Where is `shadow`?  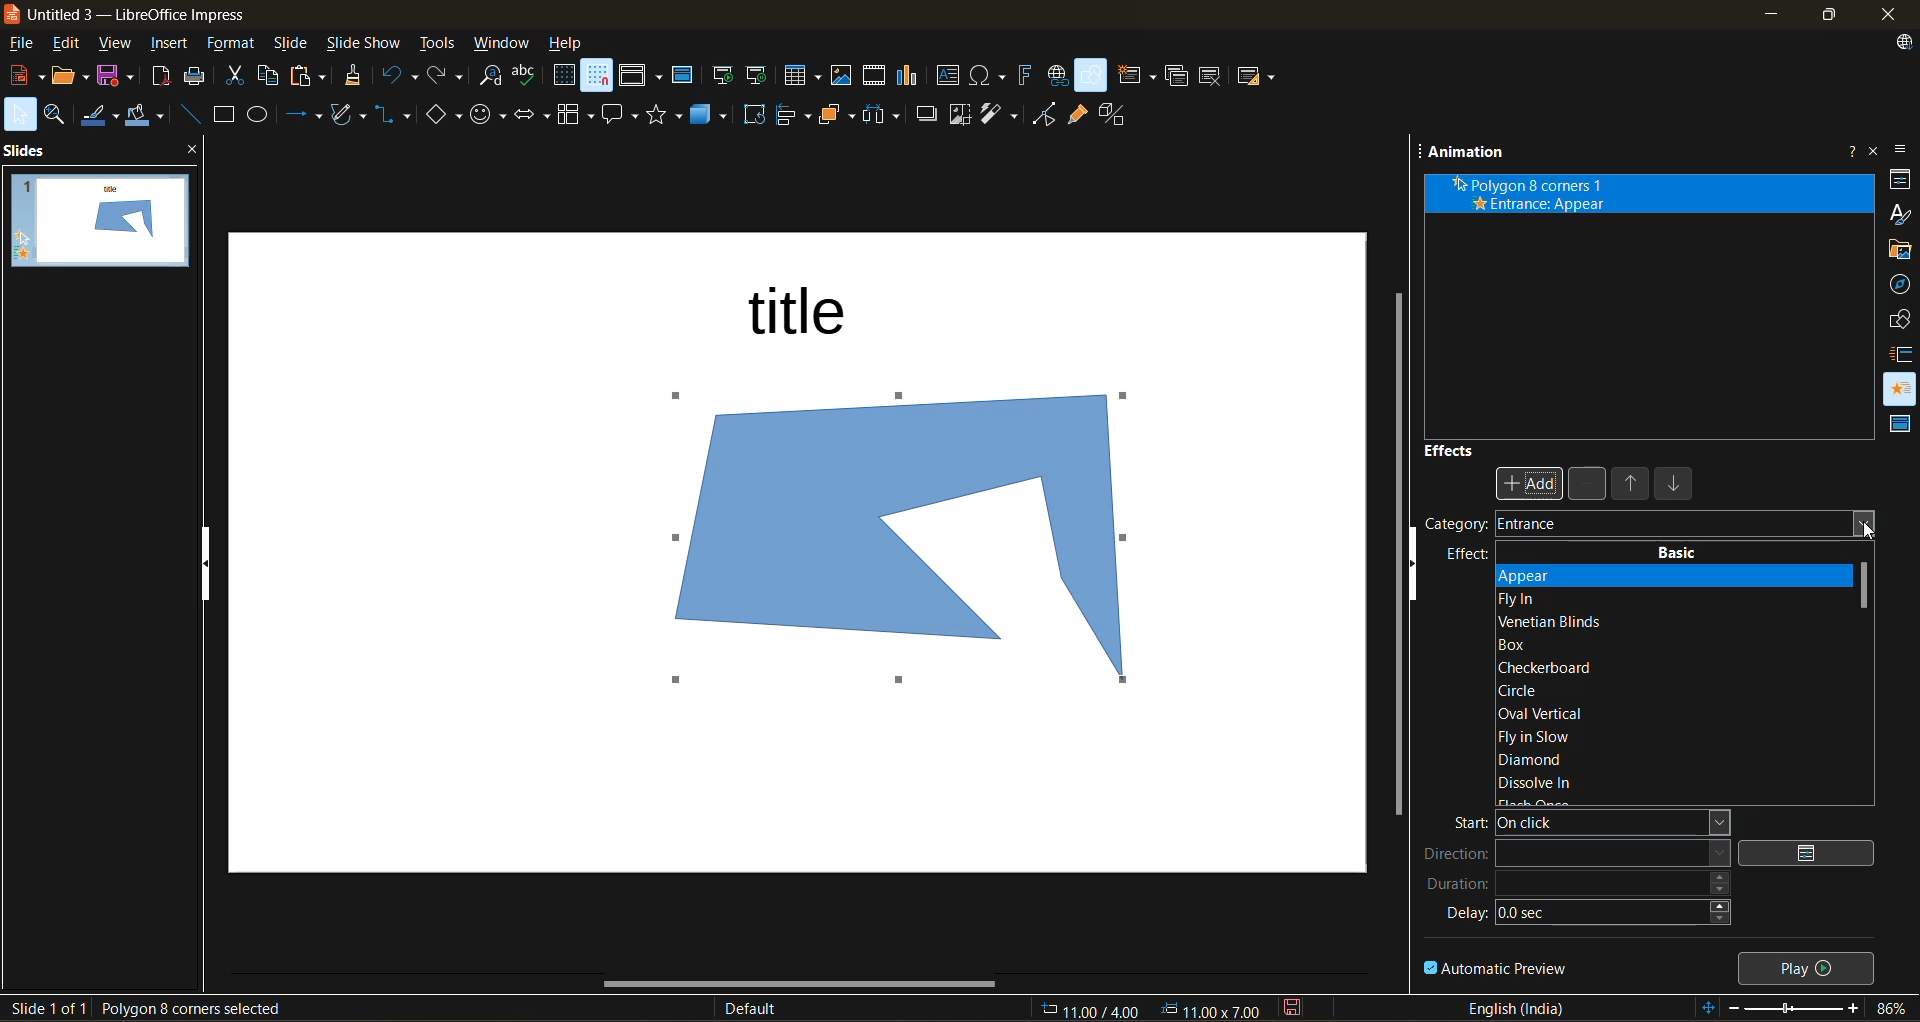 shadow is located at coordinates (928, 114).